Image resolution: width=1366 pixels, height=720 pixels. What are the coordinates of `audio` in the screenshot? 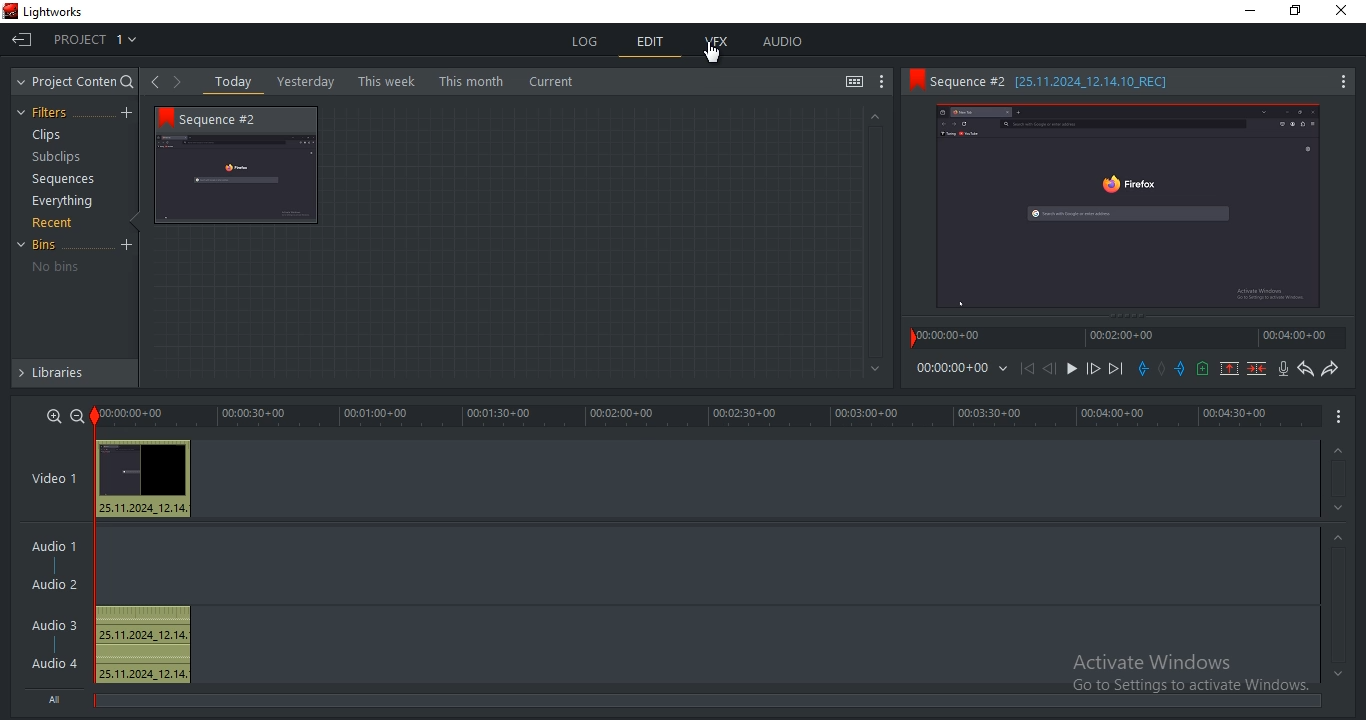 It's located at (782, 40).